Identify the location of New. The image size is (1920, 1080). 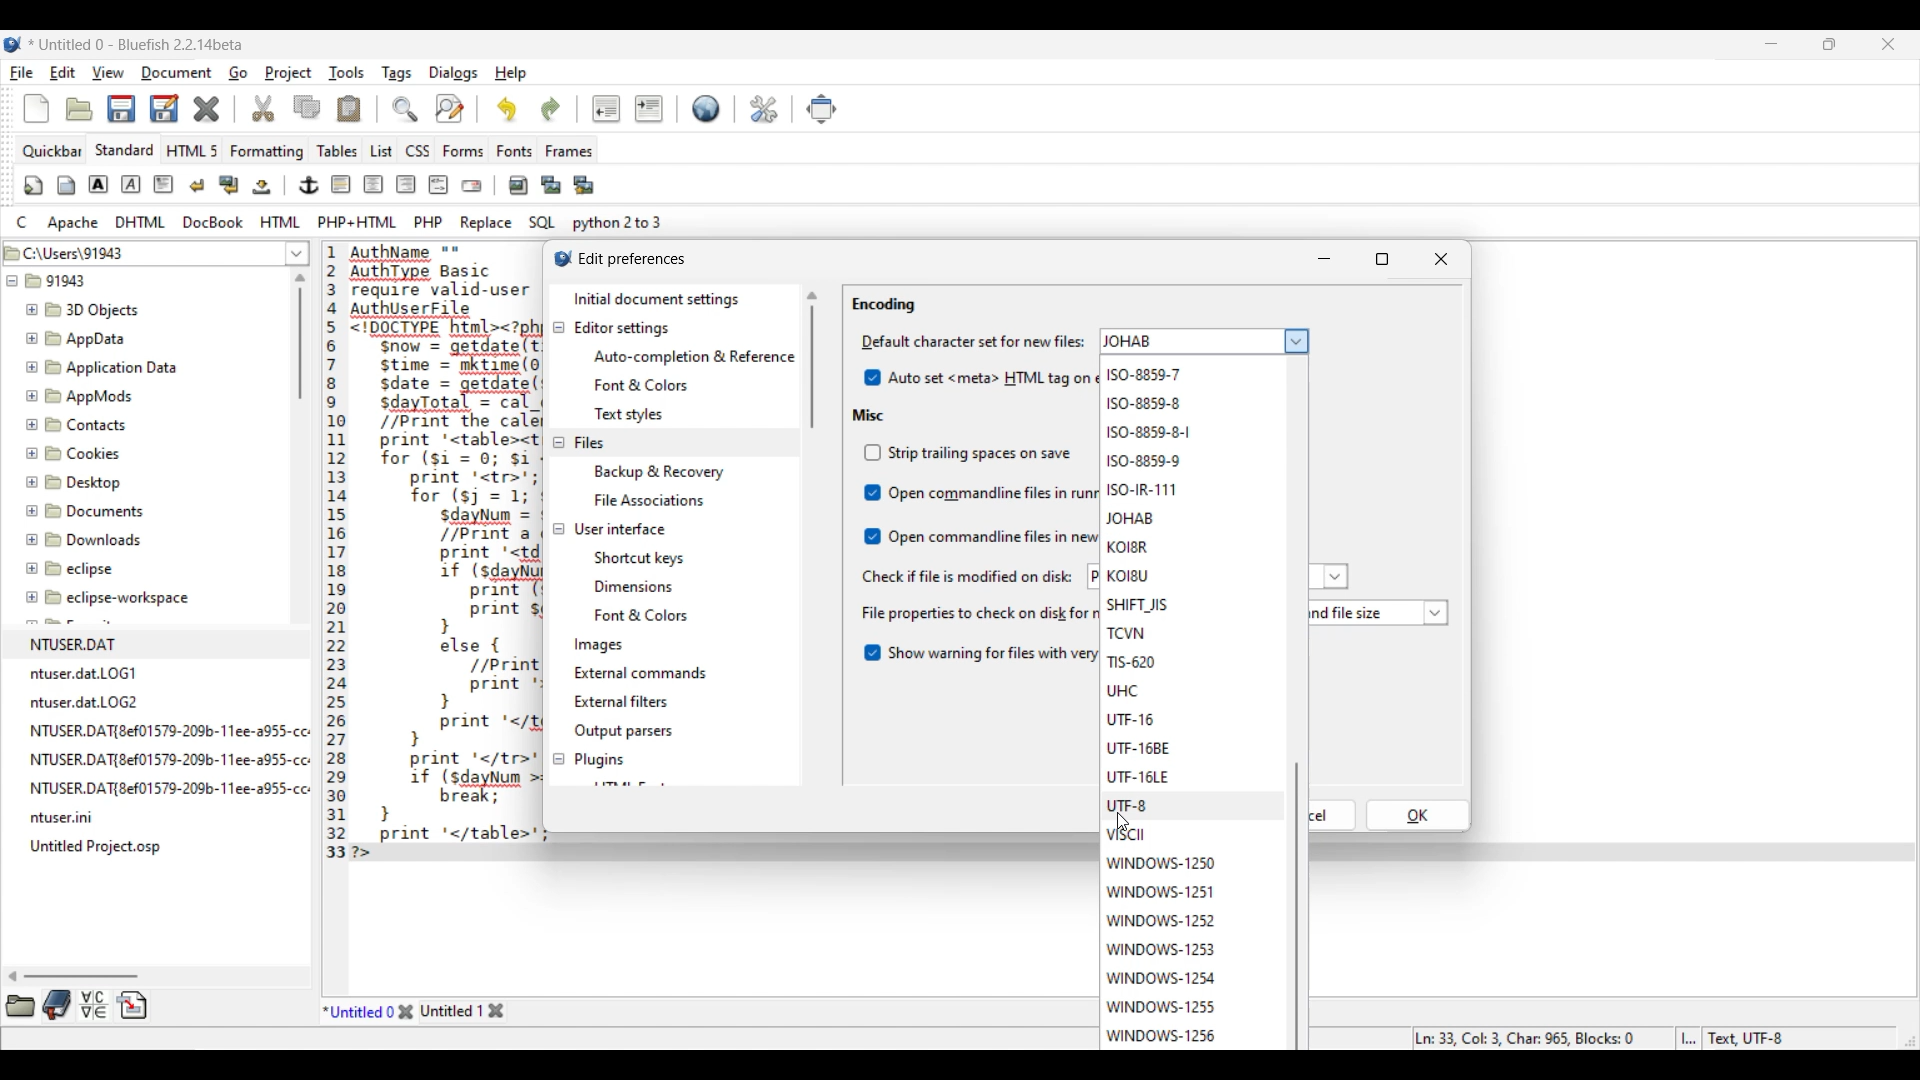
(36, 108).